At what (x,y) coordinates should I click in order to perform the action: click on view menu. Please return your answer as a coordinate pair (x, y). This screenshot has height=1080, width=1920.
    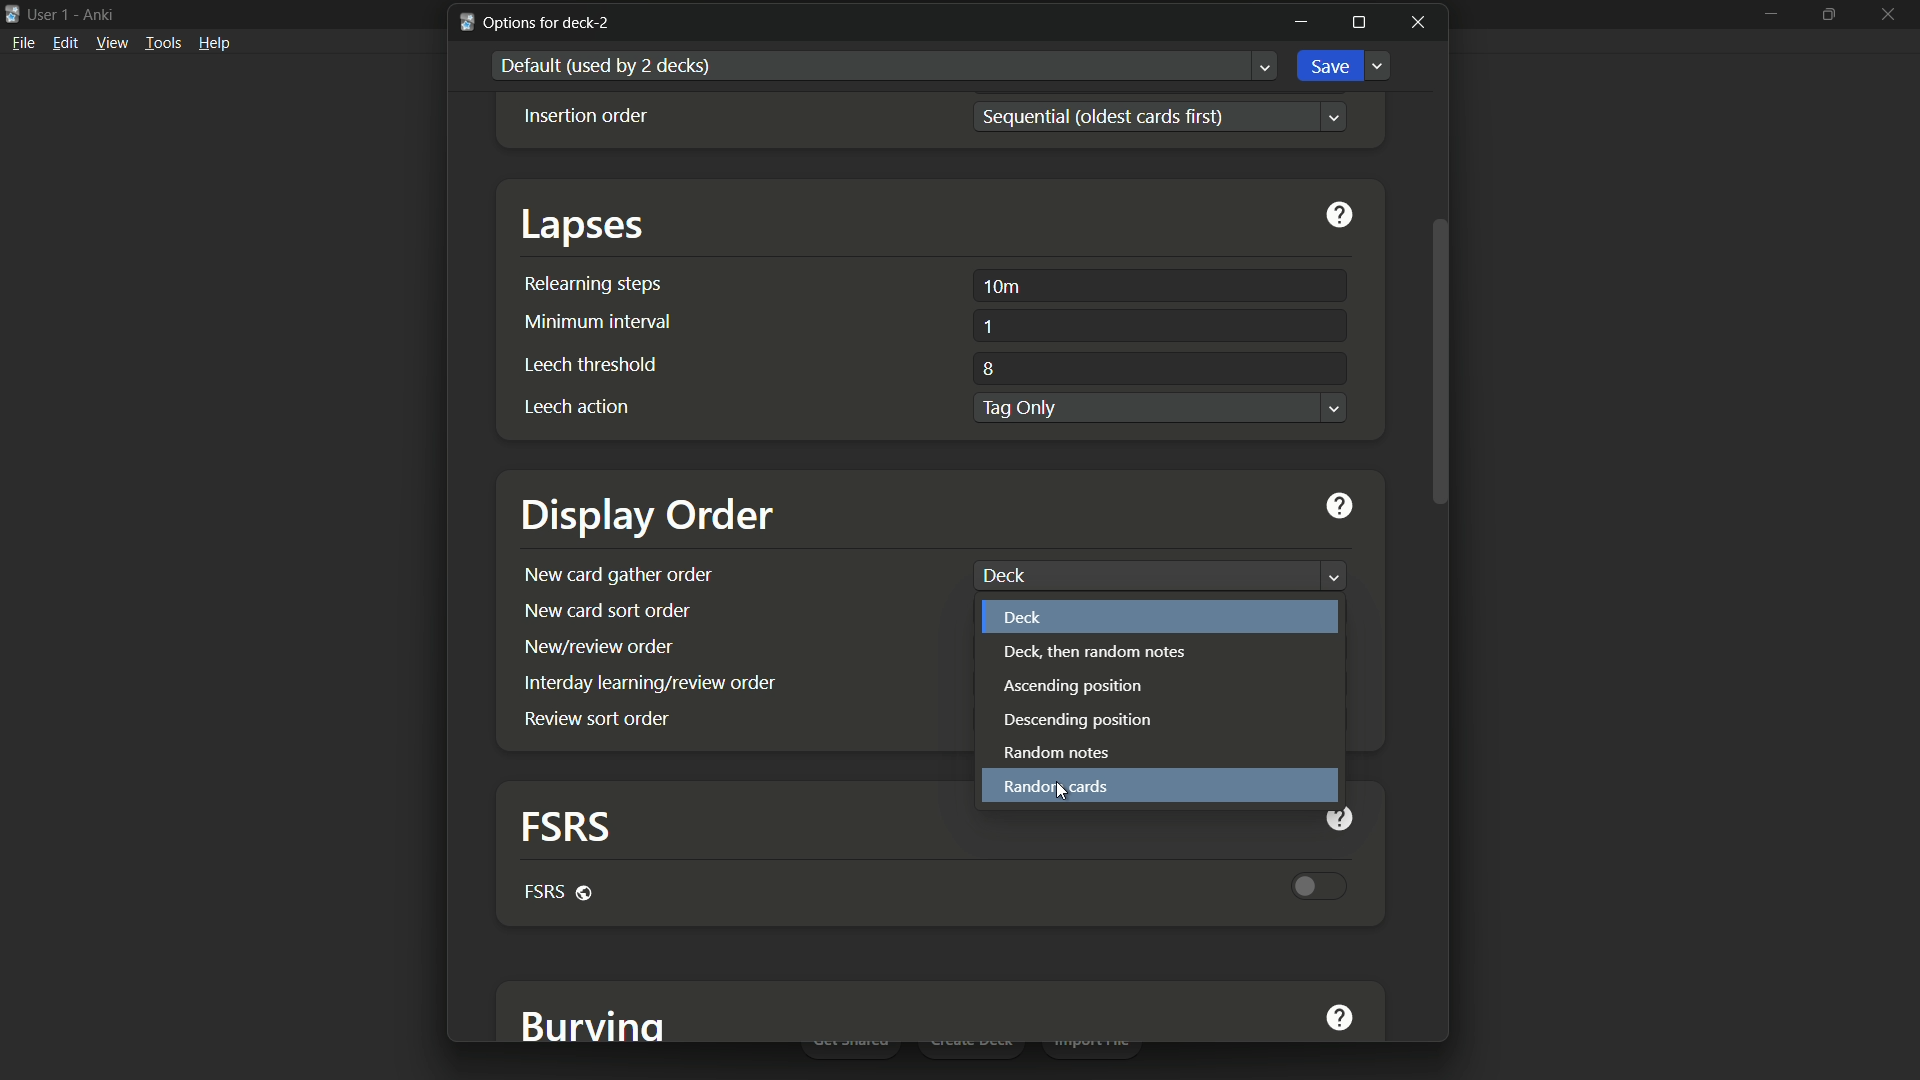
    Looking at the image, I should click on (112, 43).